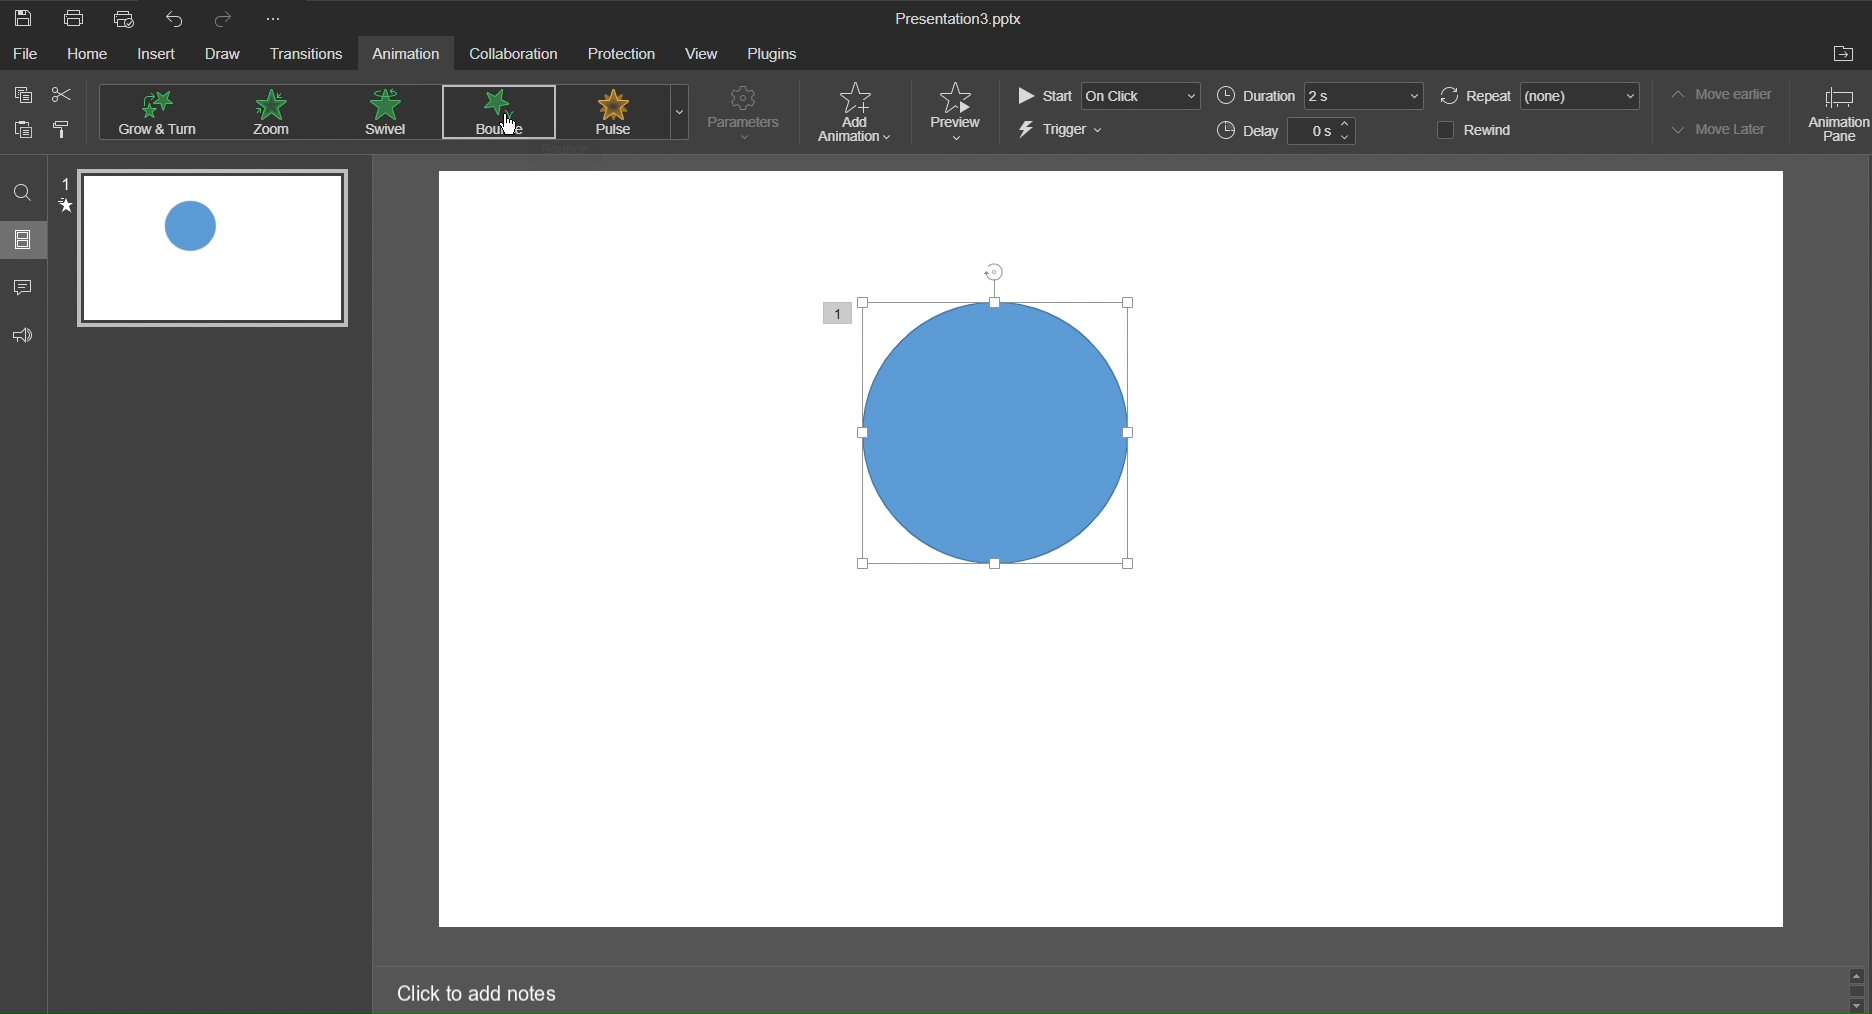 This screenshot has height=1014, width=1872. I want to click on Animations, so click(389, 112).